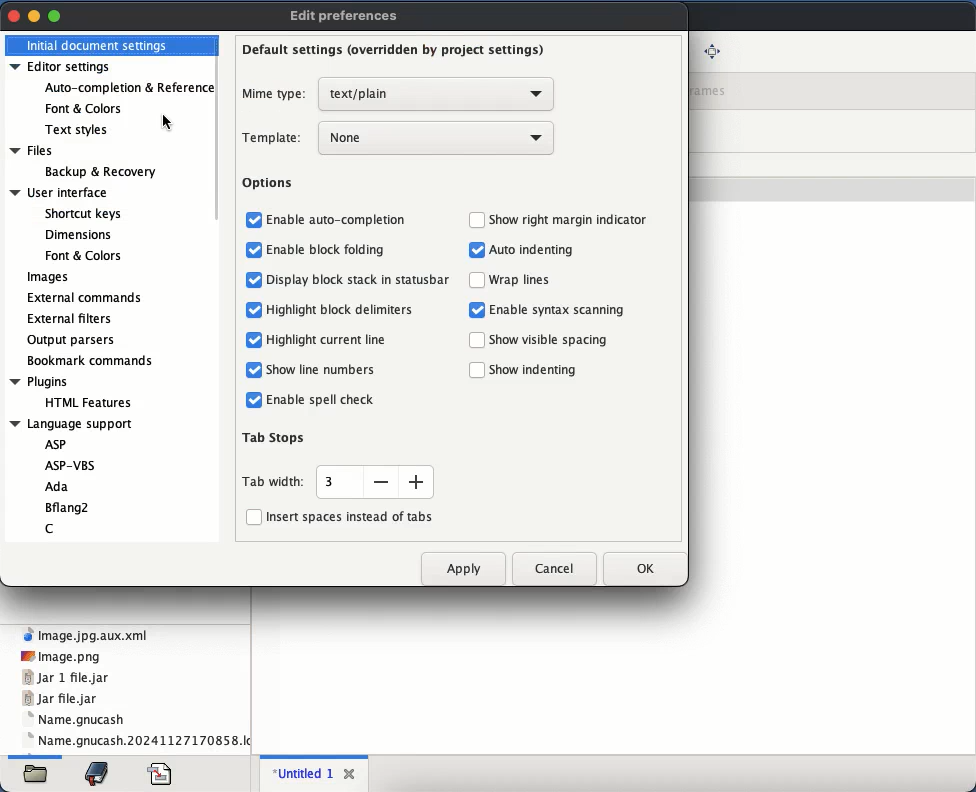 This screenshot has width=976, height=792. What do you see at coordinates (57, 487) in the screenshot?
I see `Ada` at bounding box center [57, 487].